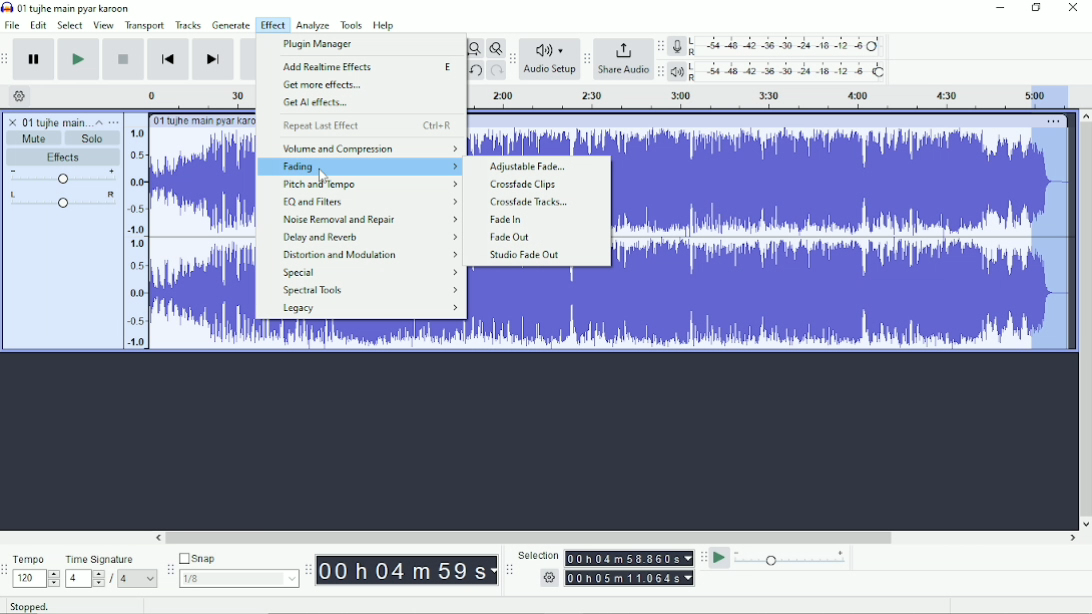 Image resolution: width=1092 pixels, height=614 pixels. Describe the element at coordinates (588, 58) in the screenshot. I see `Audacity share audio toolbar` at that location.